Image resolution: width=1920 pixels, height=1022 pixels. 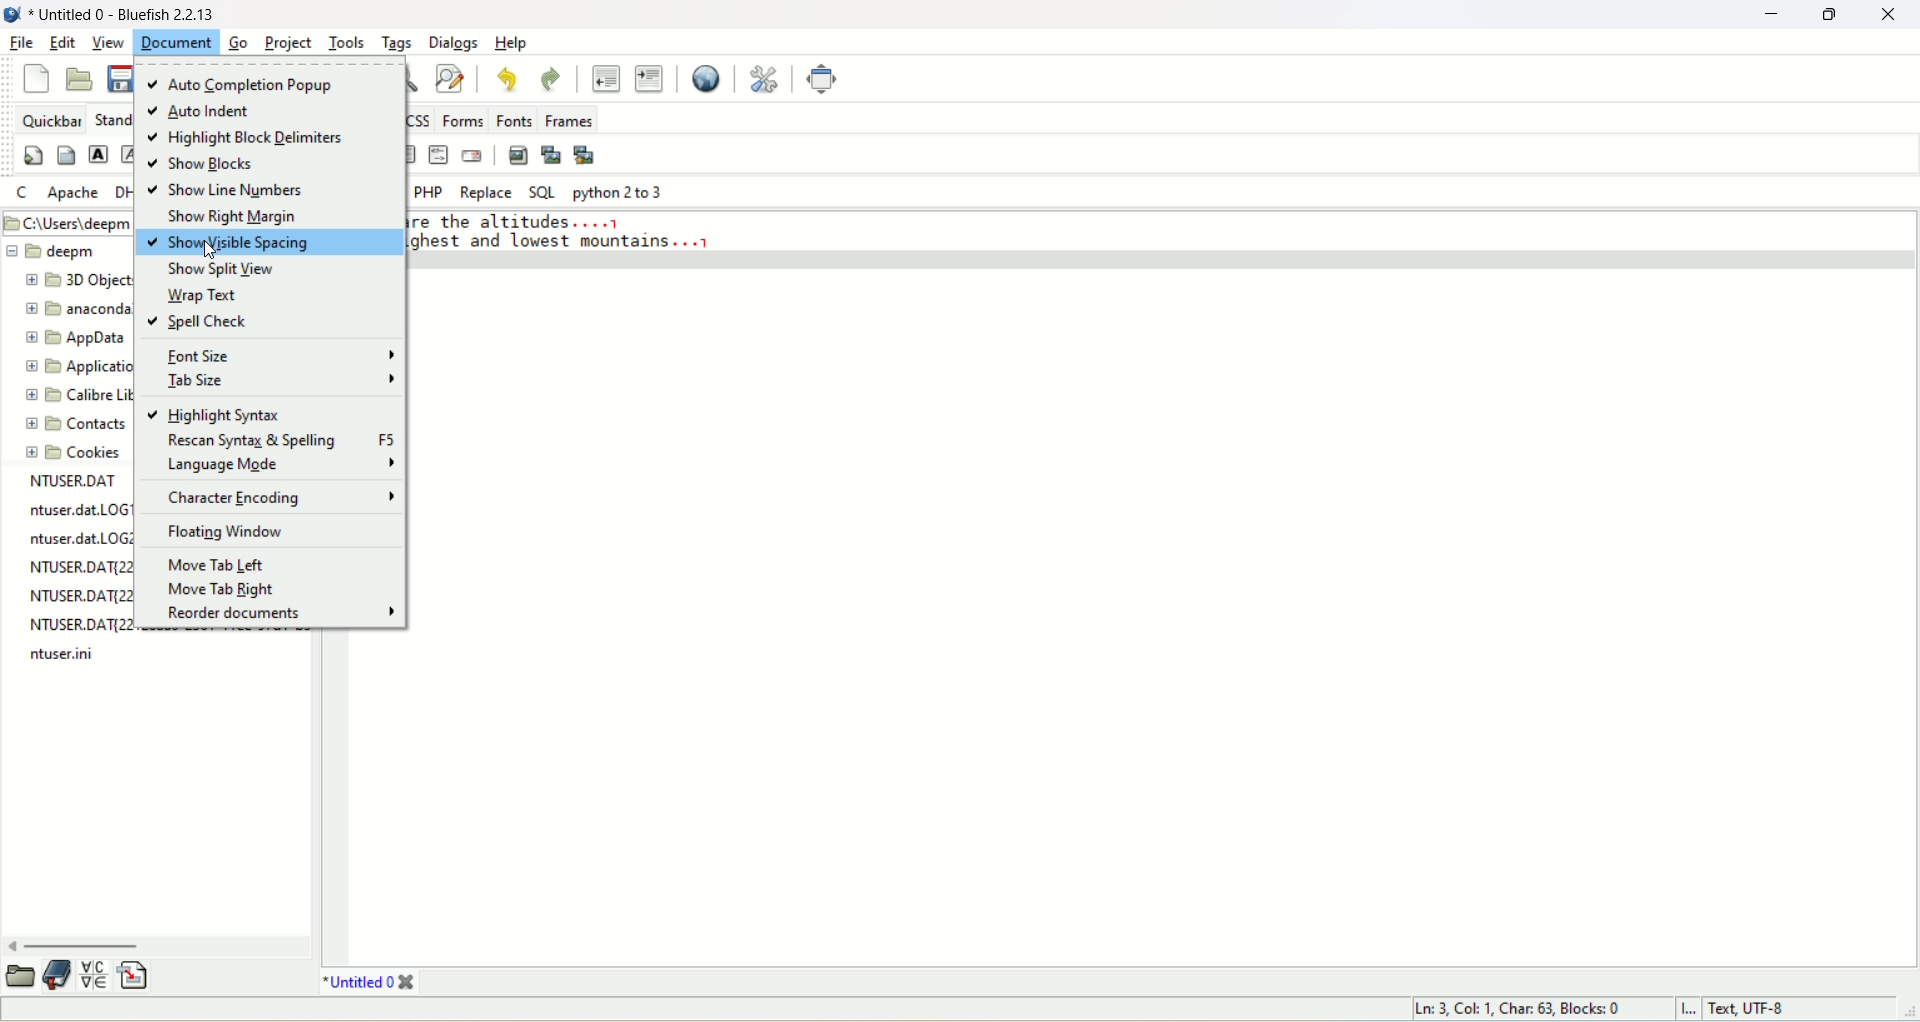 I want to click on indent, so click(x=648, y=80).